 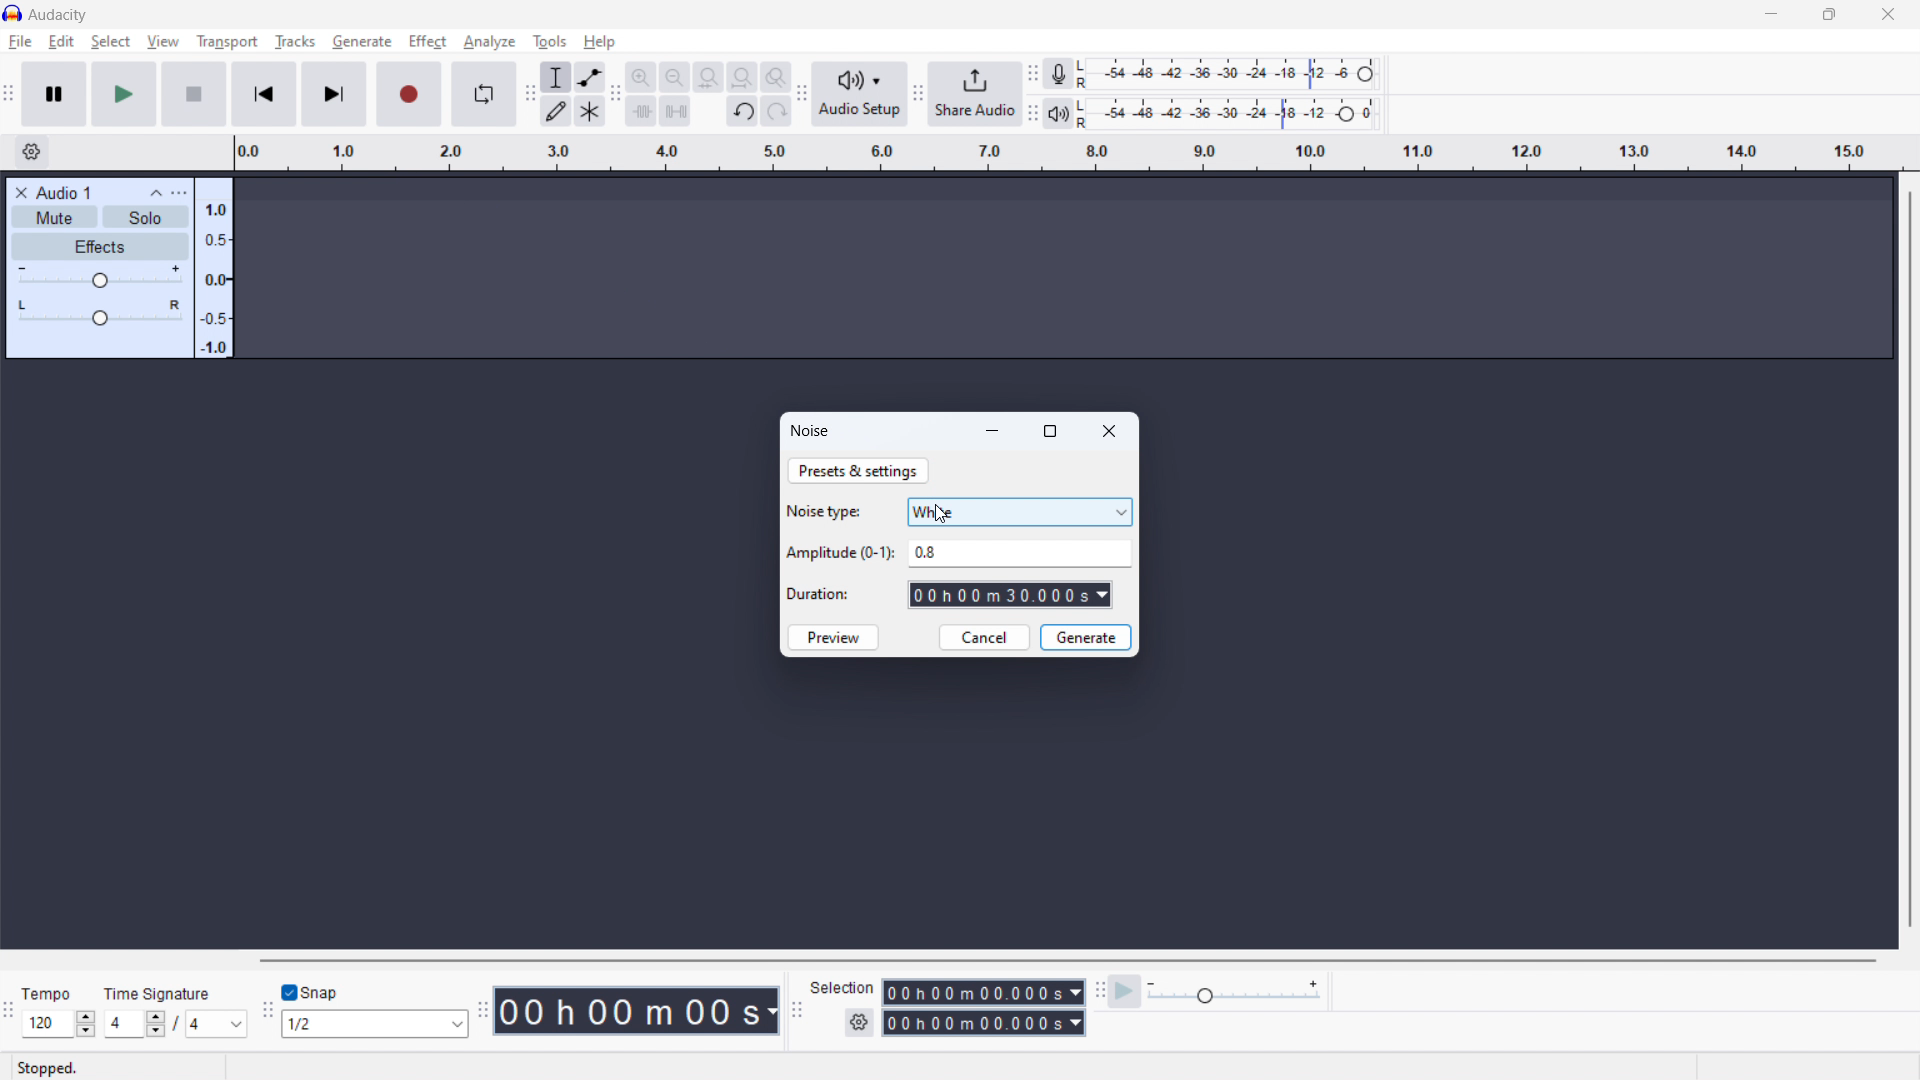 What do you see at coordinates (482, 94) in the screenshot?
I see `enable loop` at bounding box center [482, 94].